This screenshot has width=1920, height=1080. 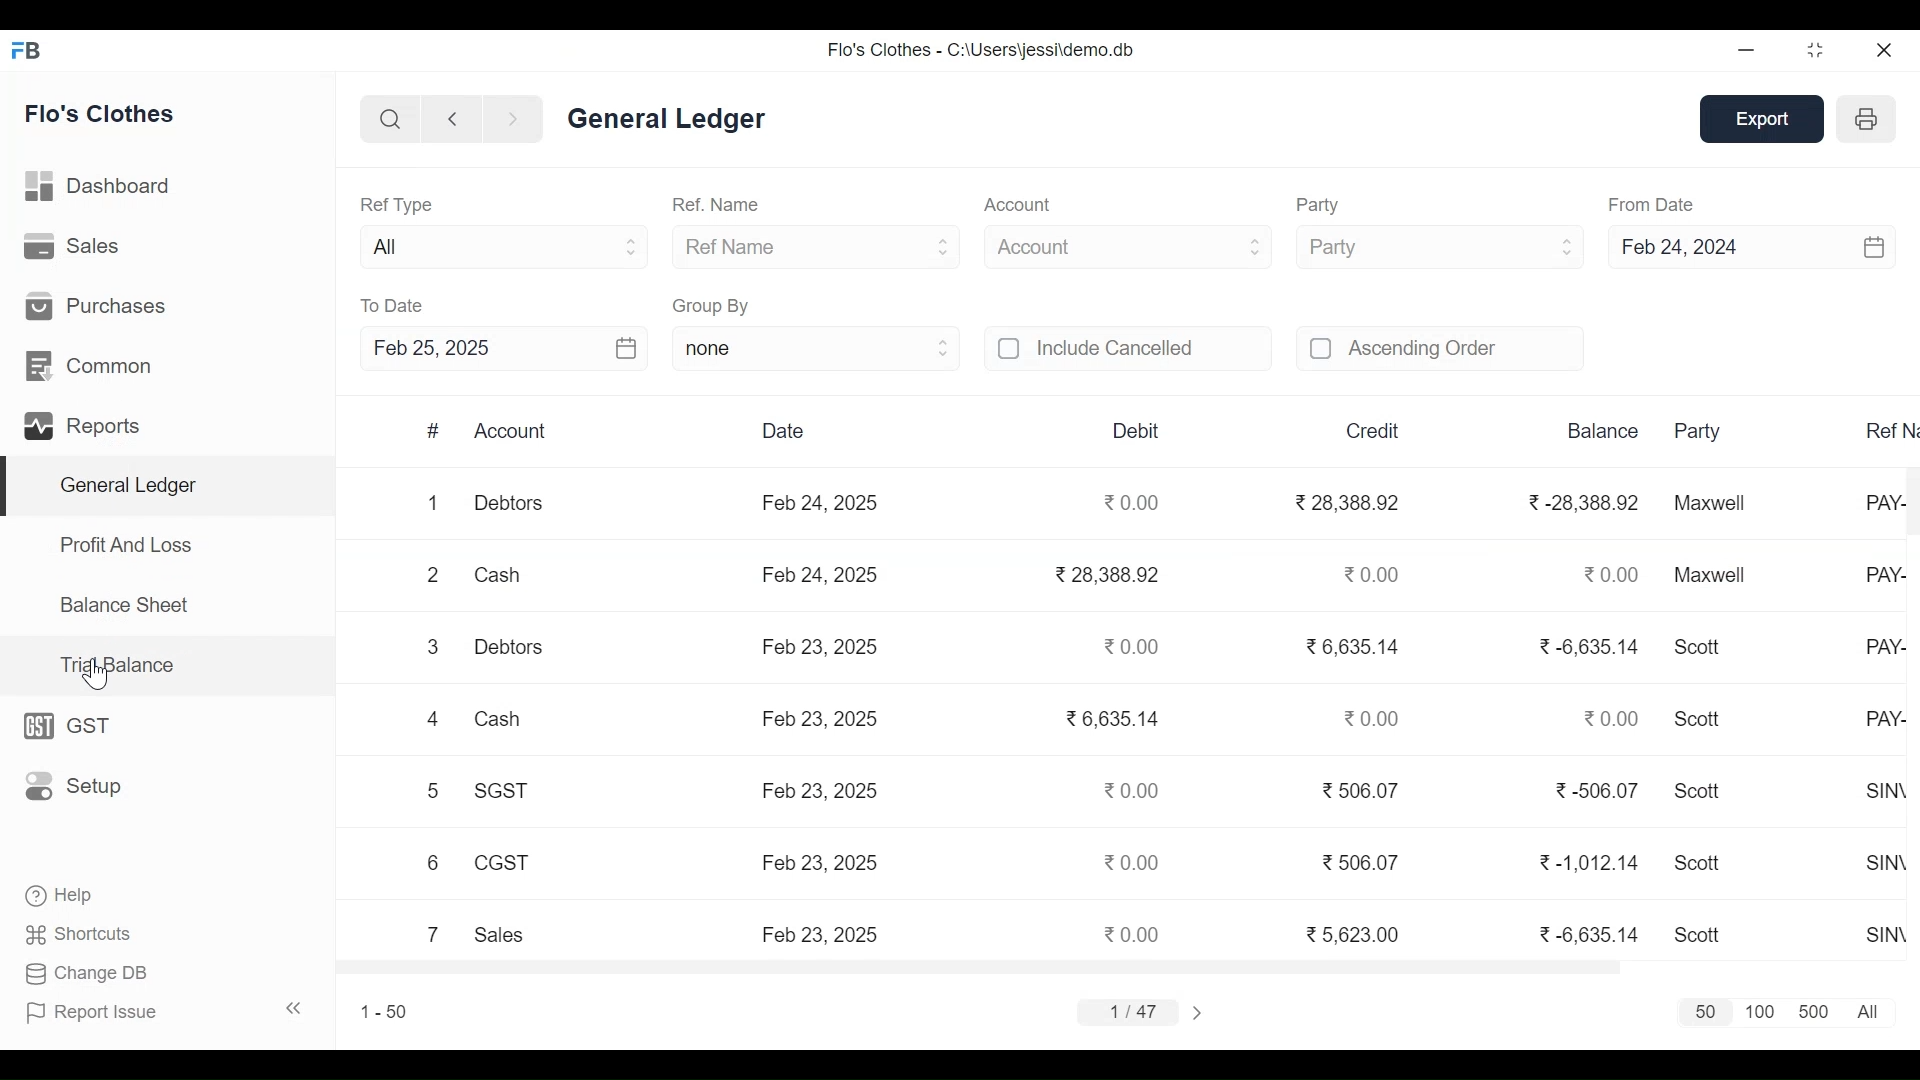 I want to click on 0.00, so click(x=1374, y=717).